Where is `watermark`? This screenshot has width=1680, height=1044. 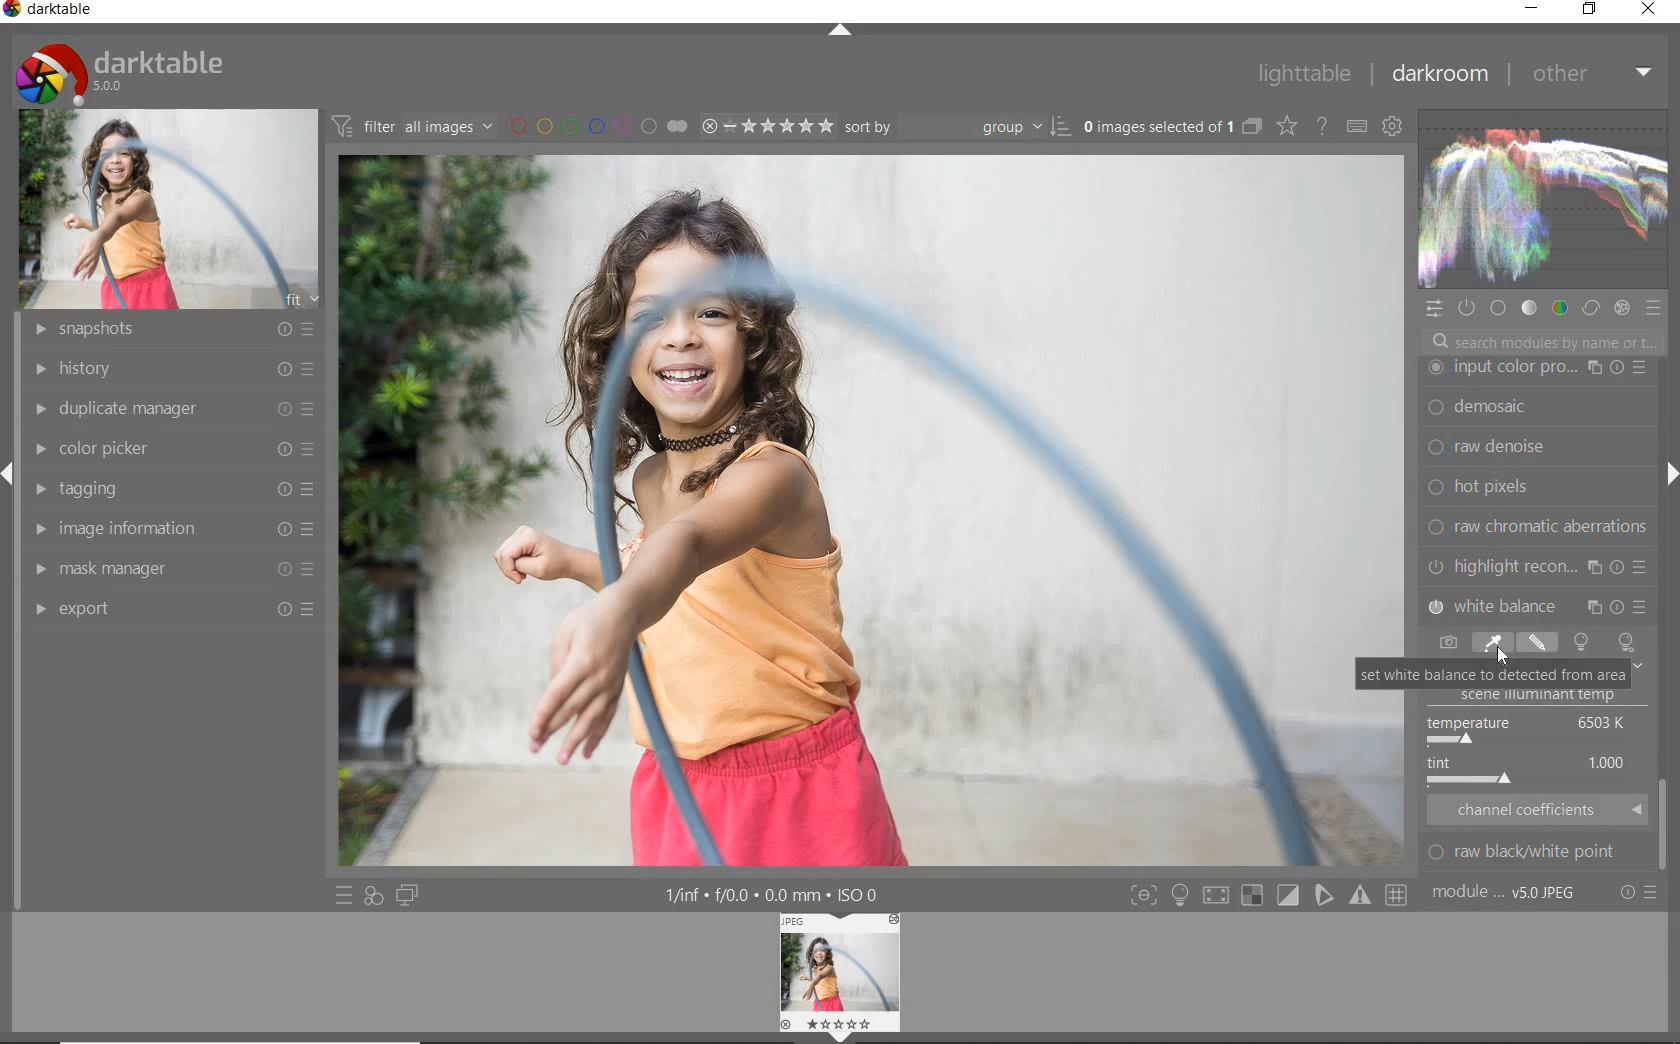
watermark is located at coordinates (1536, 368).